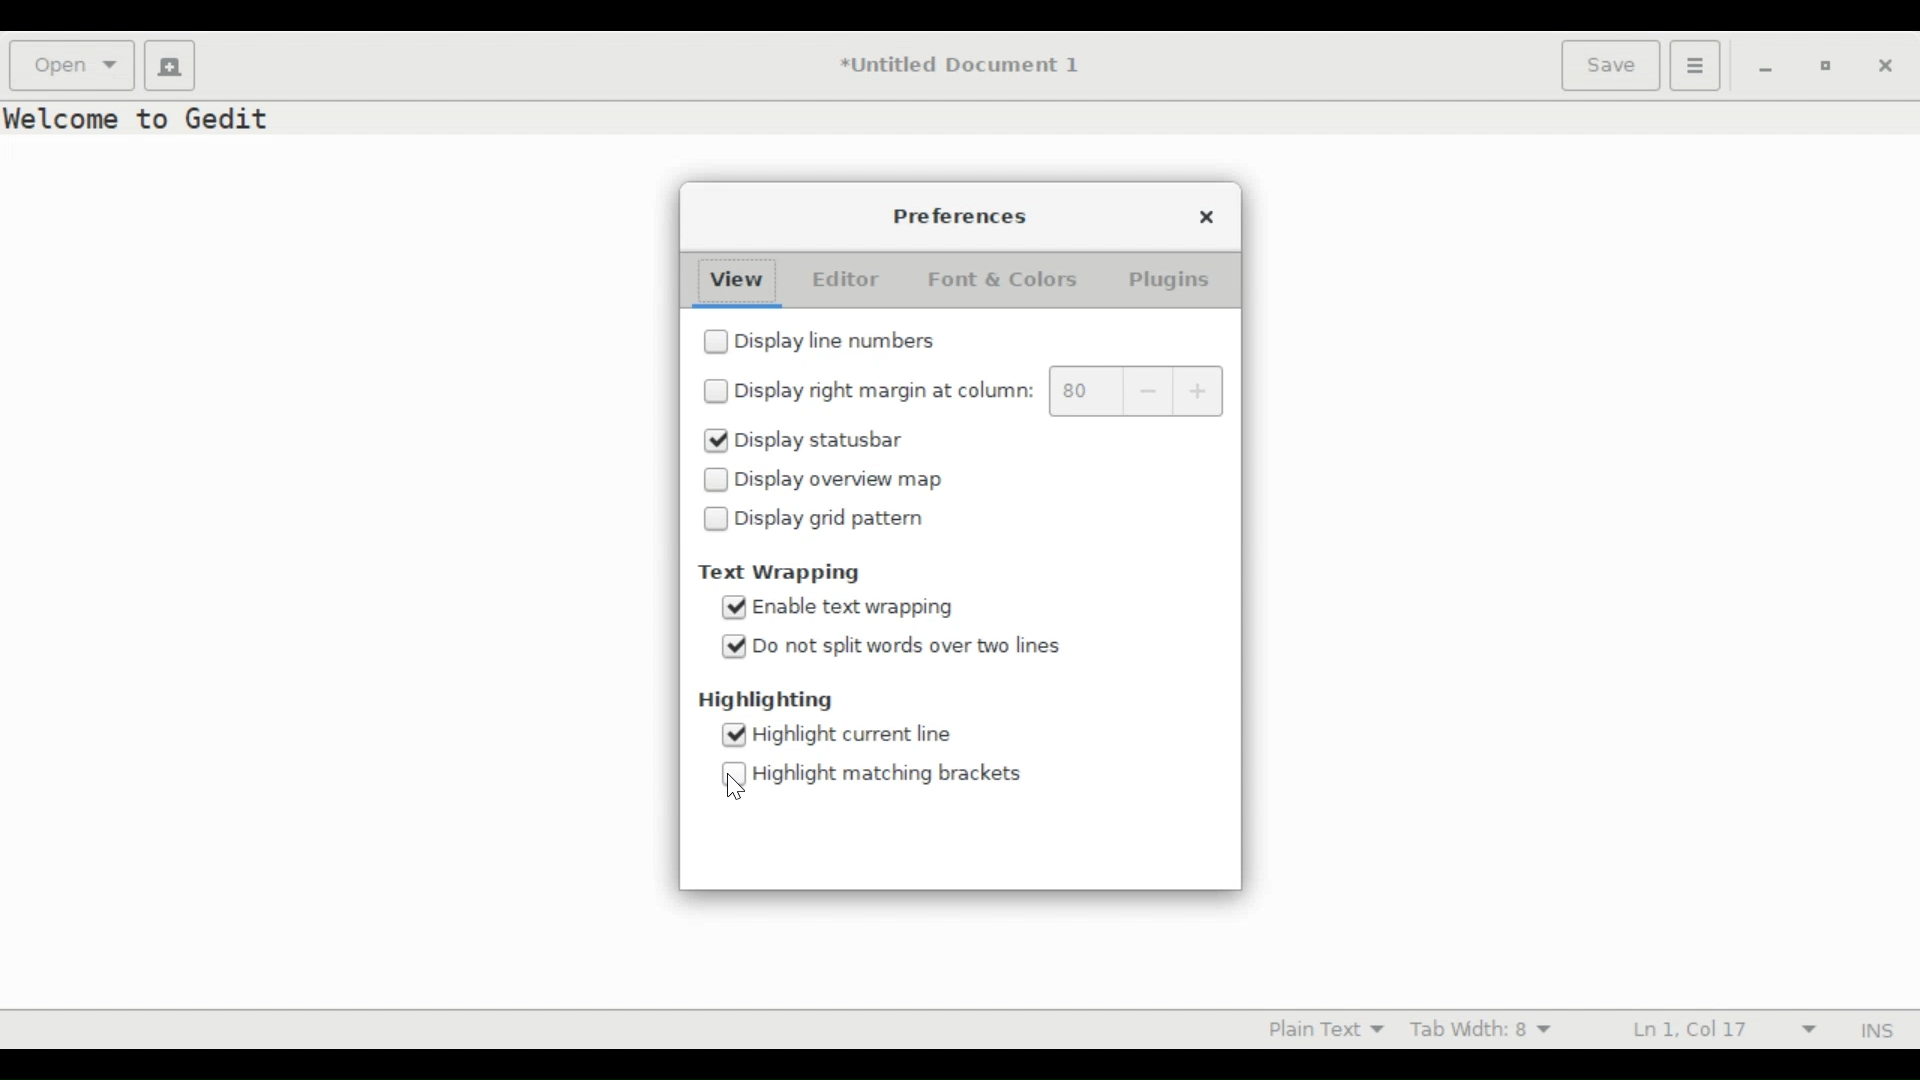 This screenshot has width=1920, height=1080. I want to click on checked checkbox, so click(735, 734).